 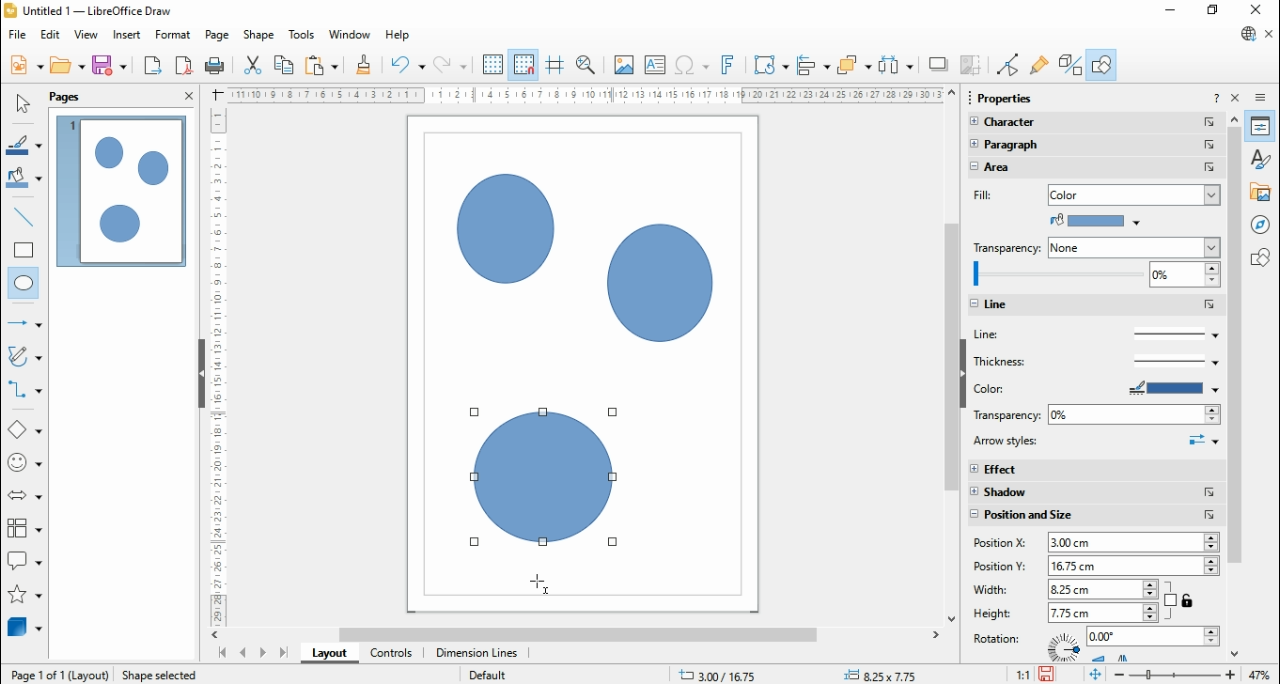 I want to click on 3D Objects, so click(x=23, y=627).